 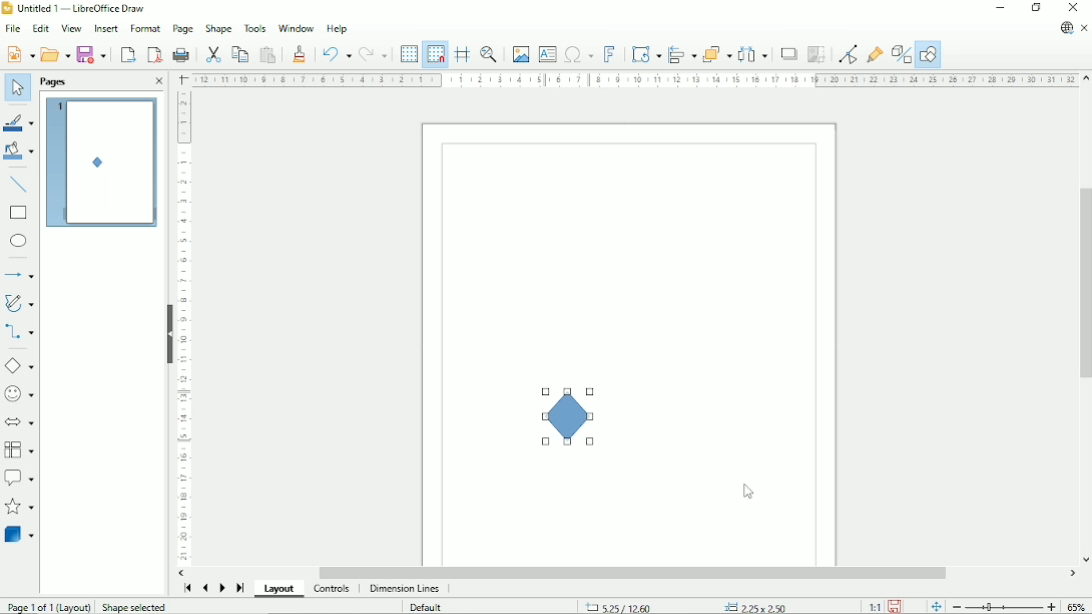 I want to click on Close document, so click(x=1085, y=28).